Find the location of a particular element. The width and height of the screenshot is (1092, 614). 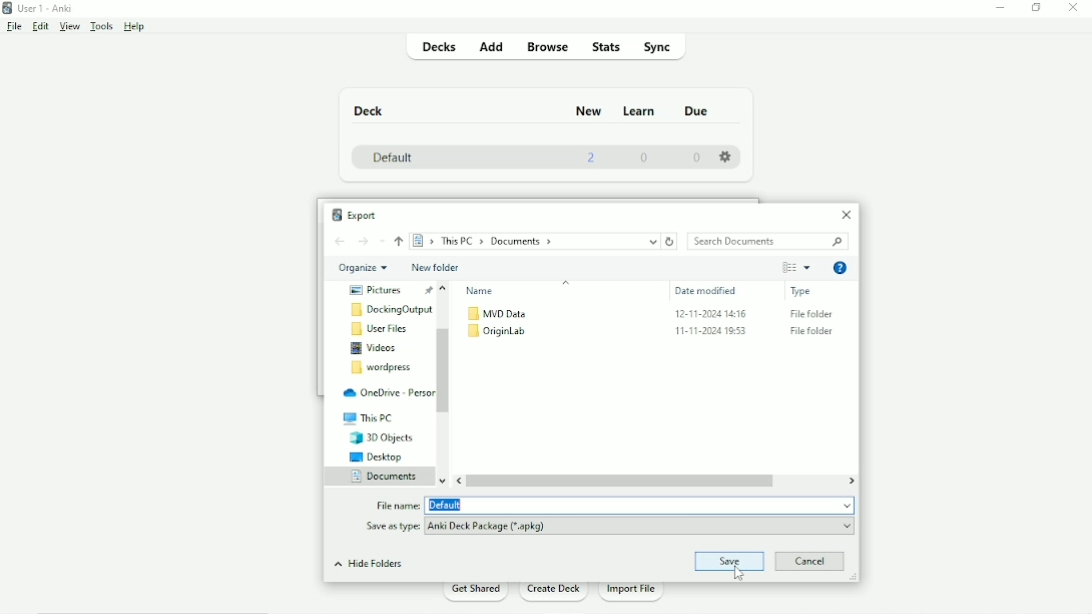

New folder is located at coordinates (437, 267).